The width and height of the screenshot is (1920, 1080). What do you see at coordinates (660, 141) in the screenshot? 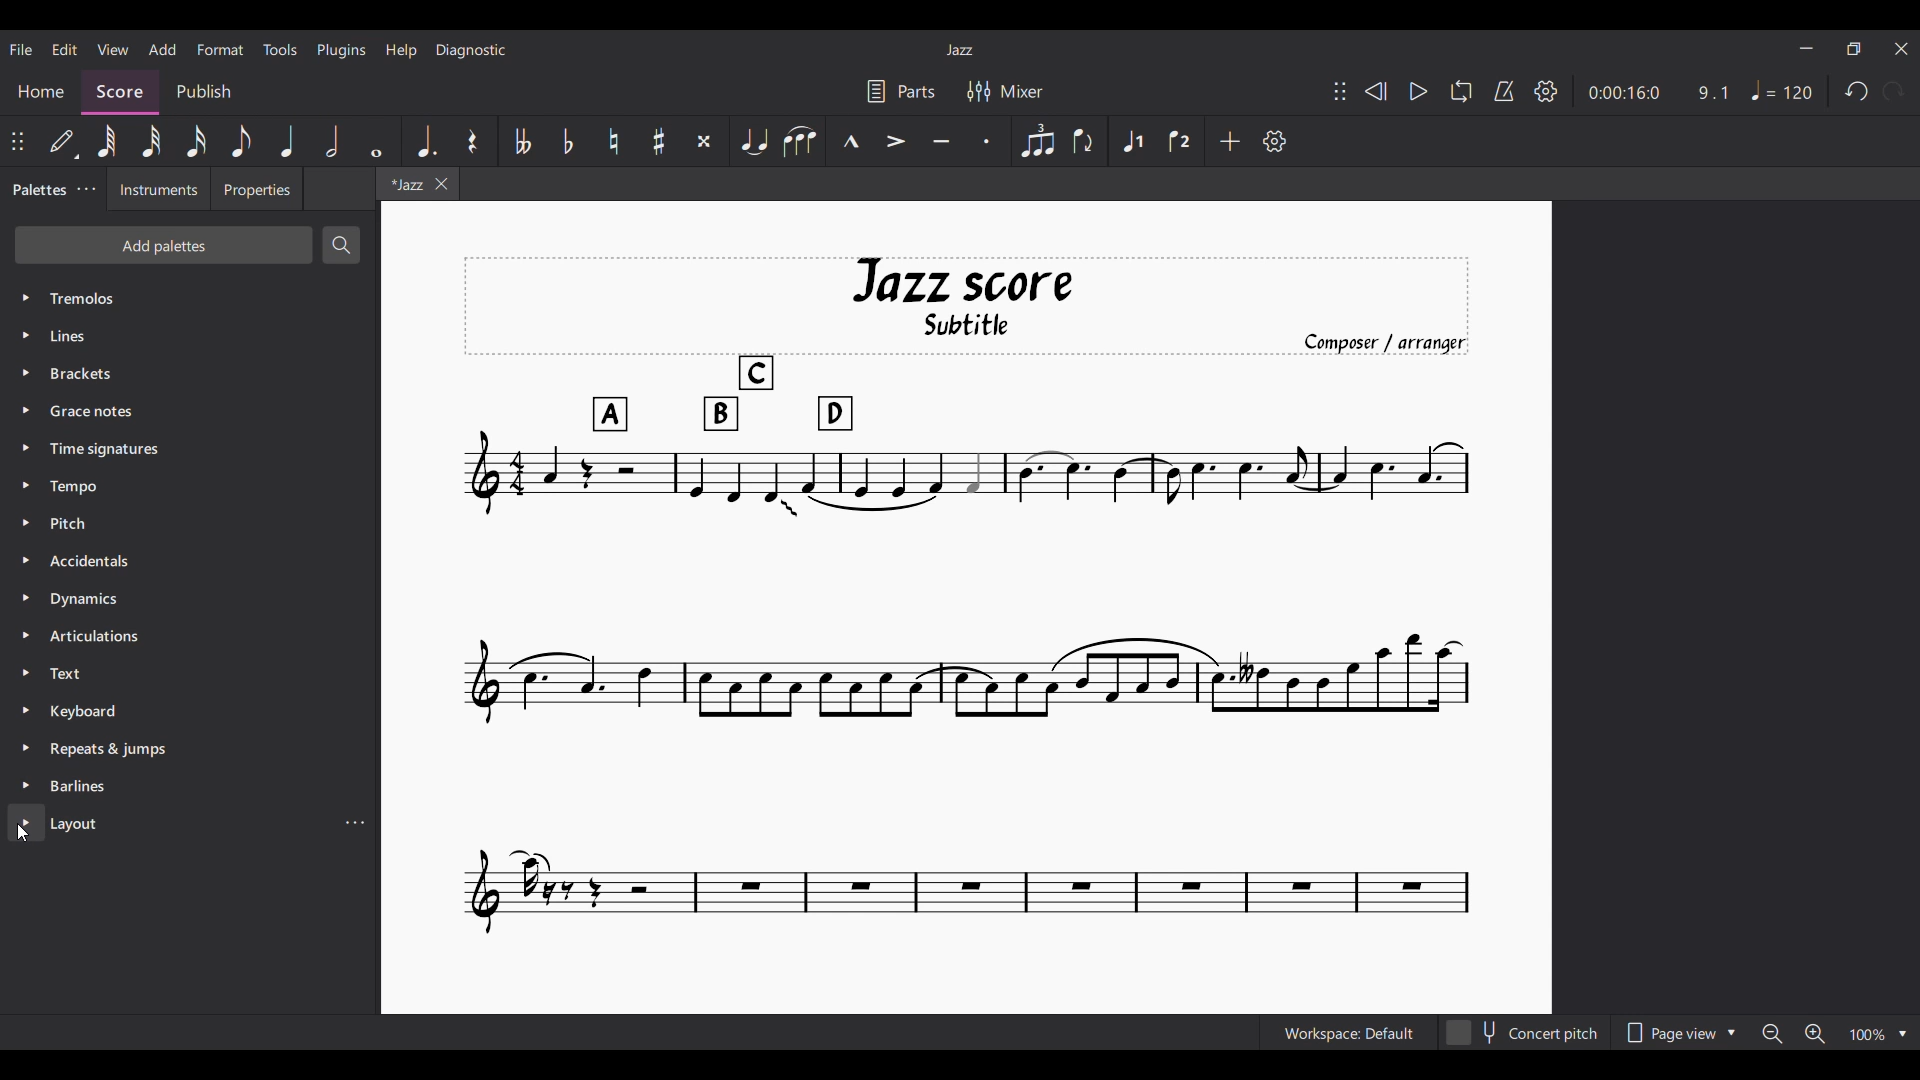
I see `Toggle sharp` at bounding box center [660, 141].